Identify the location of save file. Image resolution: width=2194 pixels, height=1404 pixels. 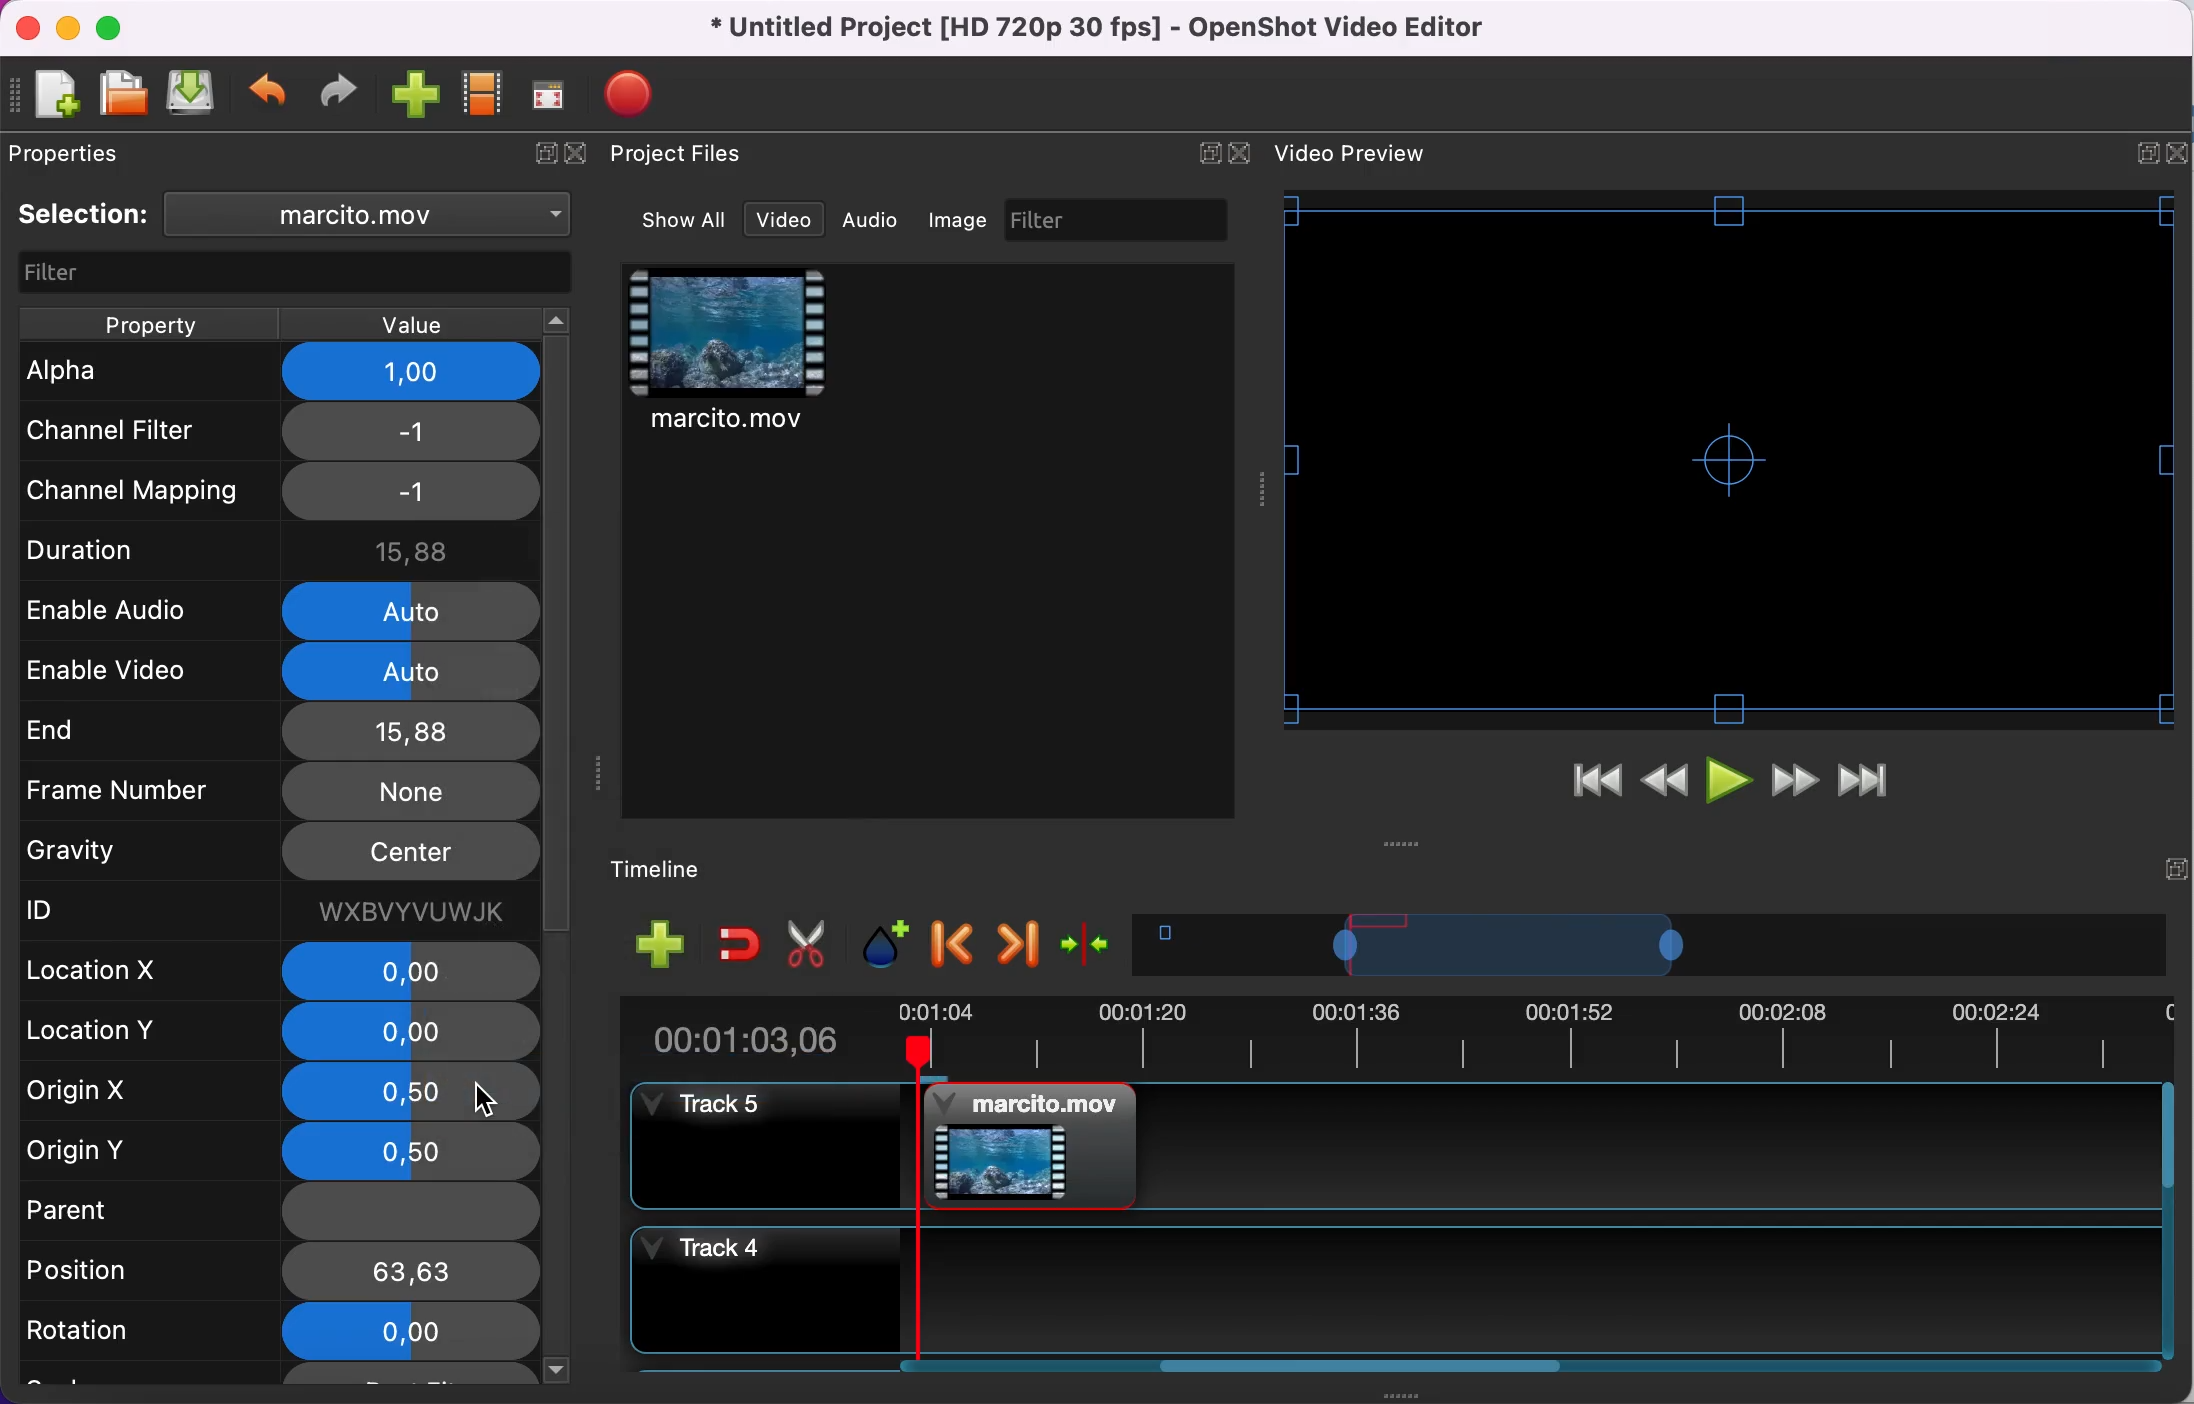
(193, 92).